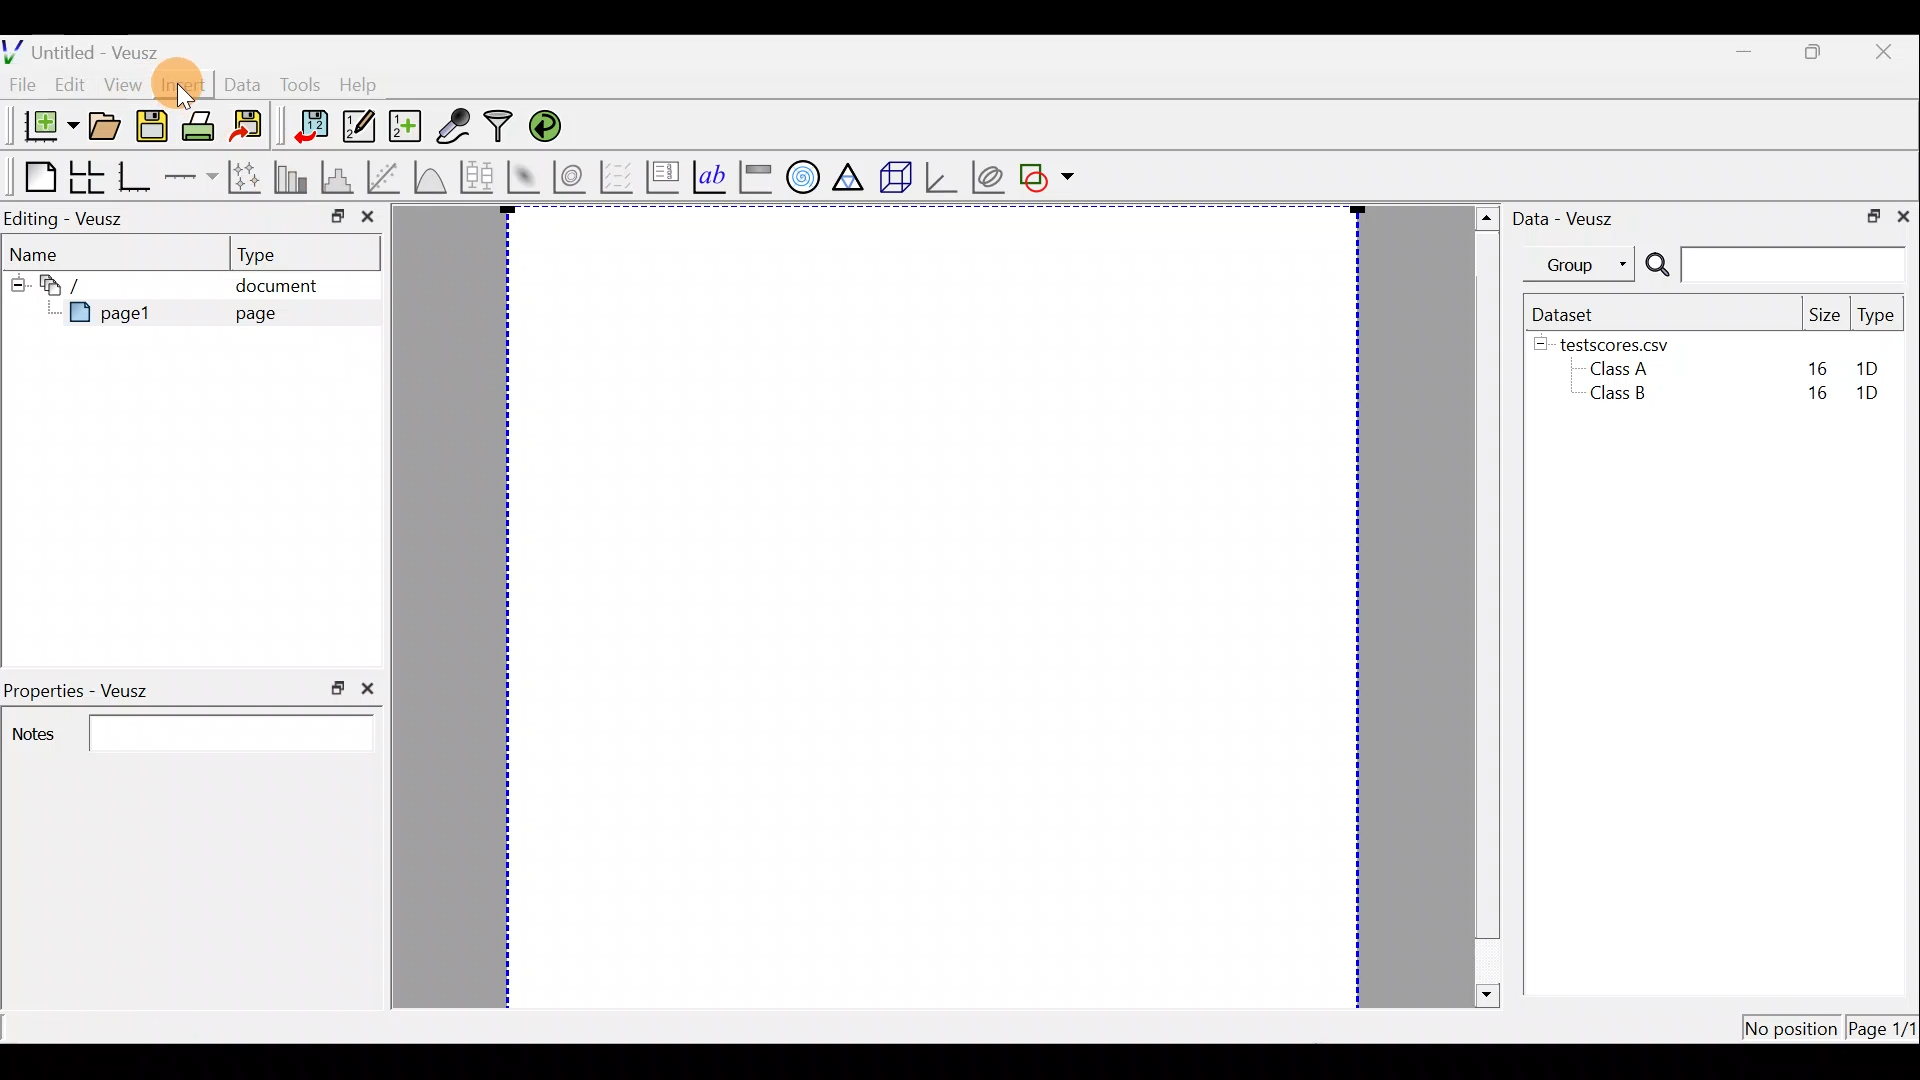 The image size is (1920, 1080). What do you see at coordinates (80, 685) in the screenshot?
I see `Properties - Veusz` at bounding box center [80, 685].